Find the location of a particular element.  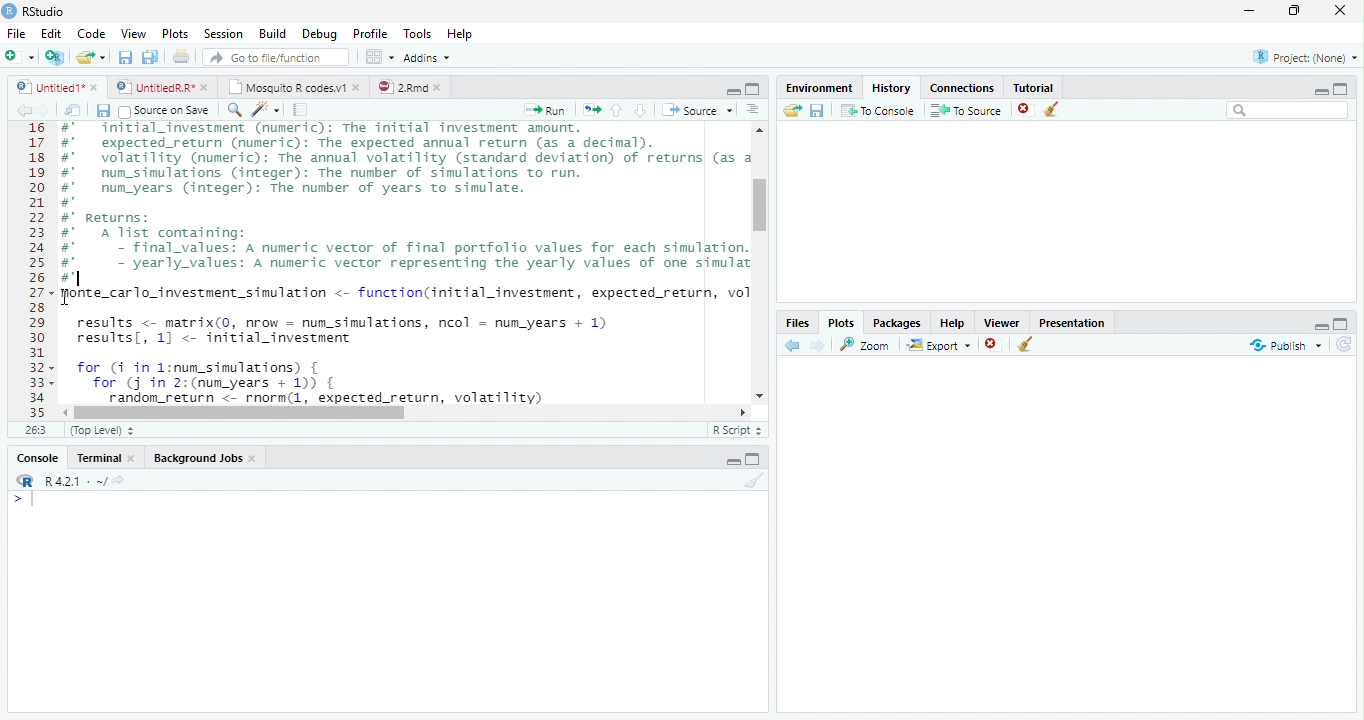

Open new file is located at coordinates (19, 56).